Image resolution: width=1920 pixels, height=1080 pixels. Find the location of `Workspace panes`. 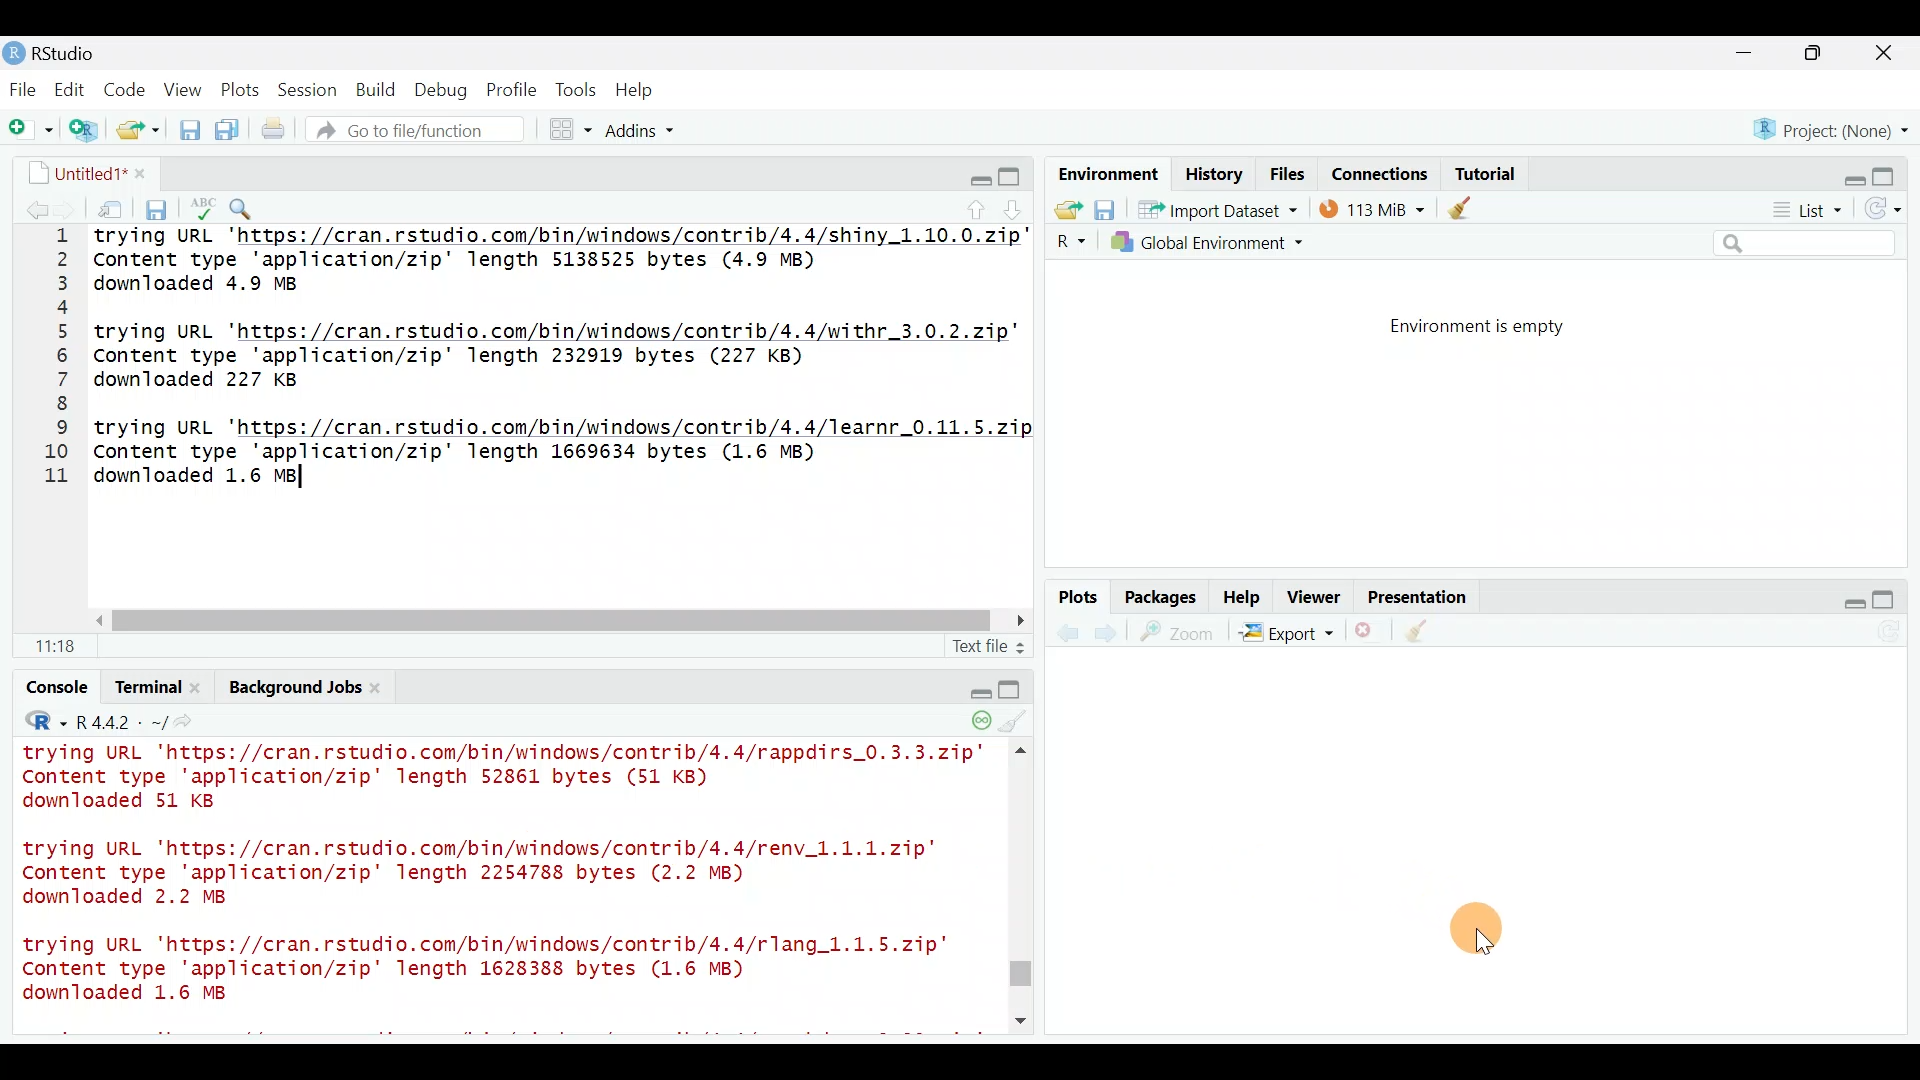

Workspace panes is located at coordinates (572, 130).